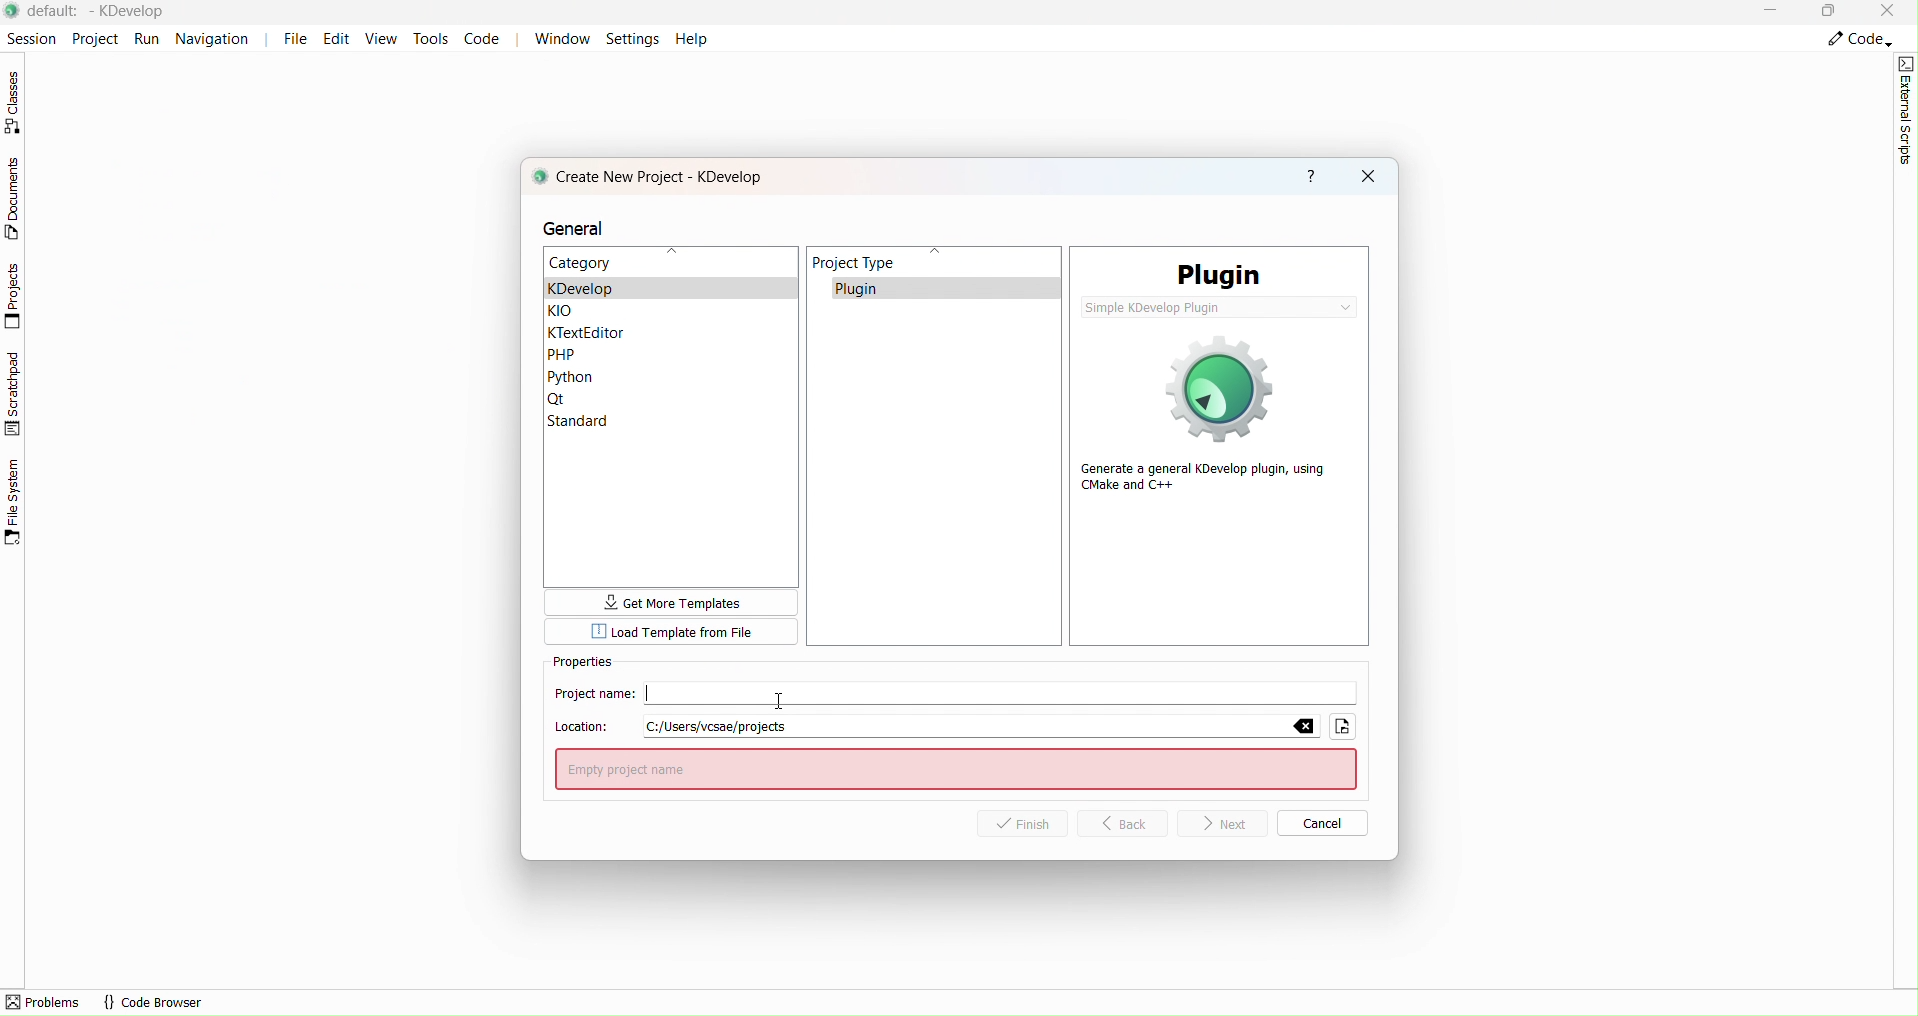  I want to click on Project Name, so click(957, 693).